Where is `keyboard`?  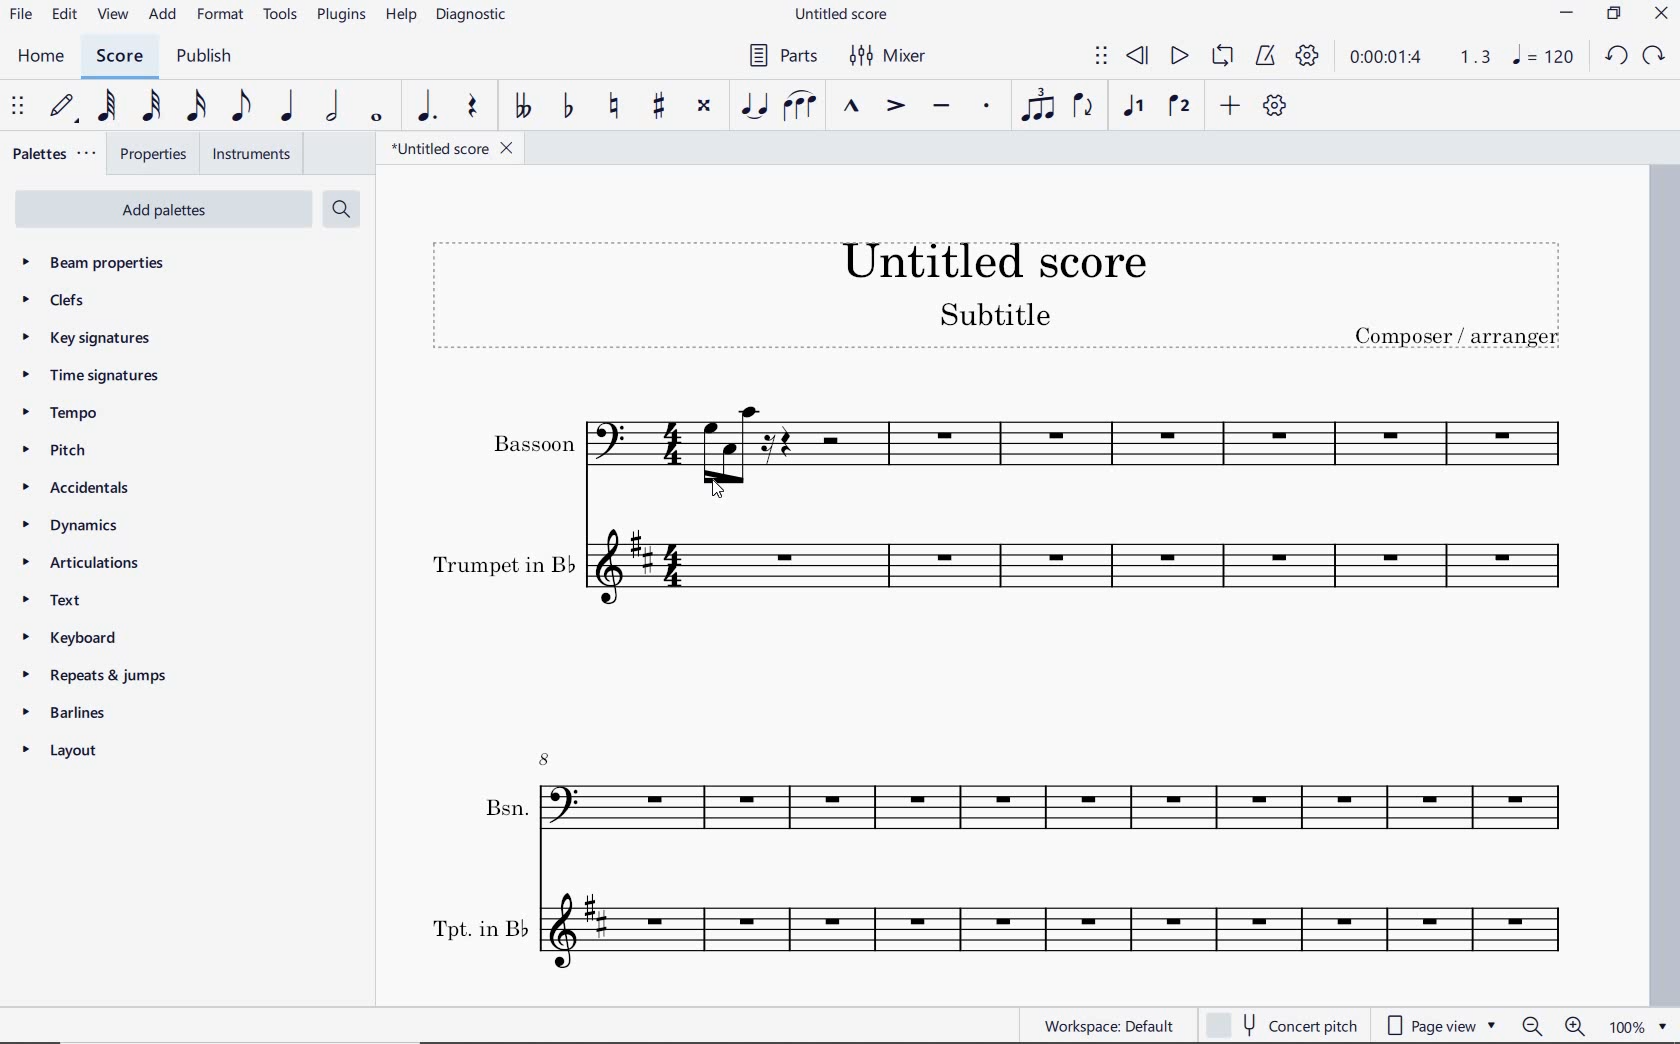
keyboard is located at coordinates (74, 636).